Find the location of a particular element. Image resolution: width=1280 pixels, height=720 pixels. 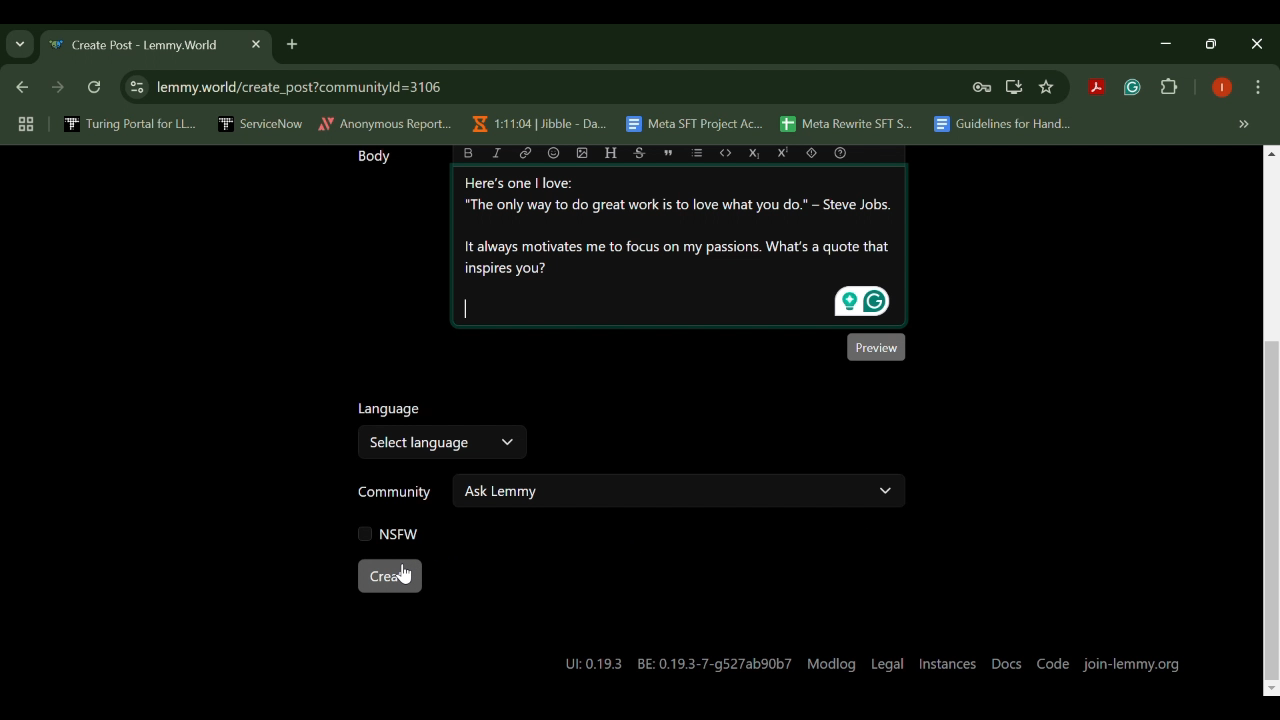

Previous Webpage is located at coordinates (19, 89).